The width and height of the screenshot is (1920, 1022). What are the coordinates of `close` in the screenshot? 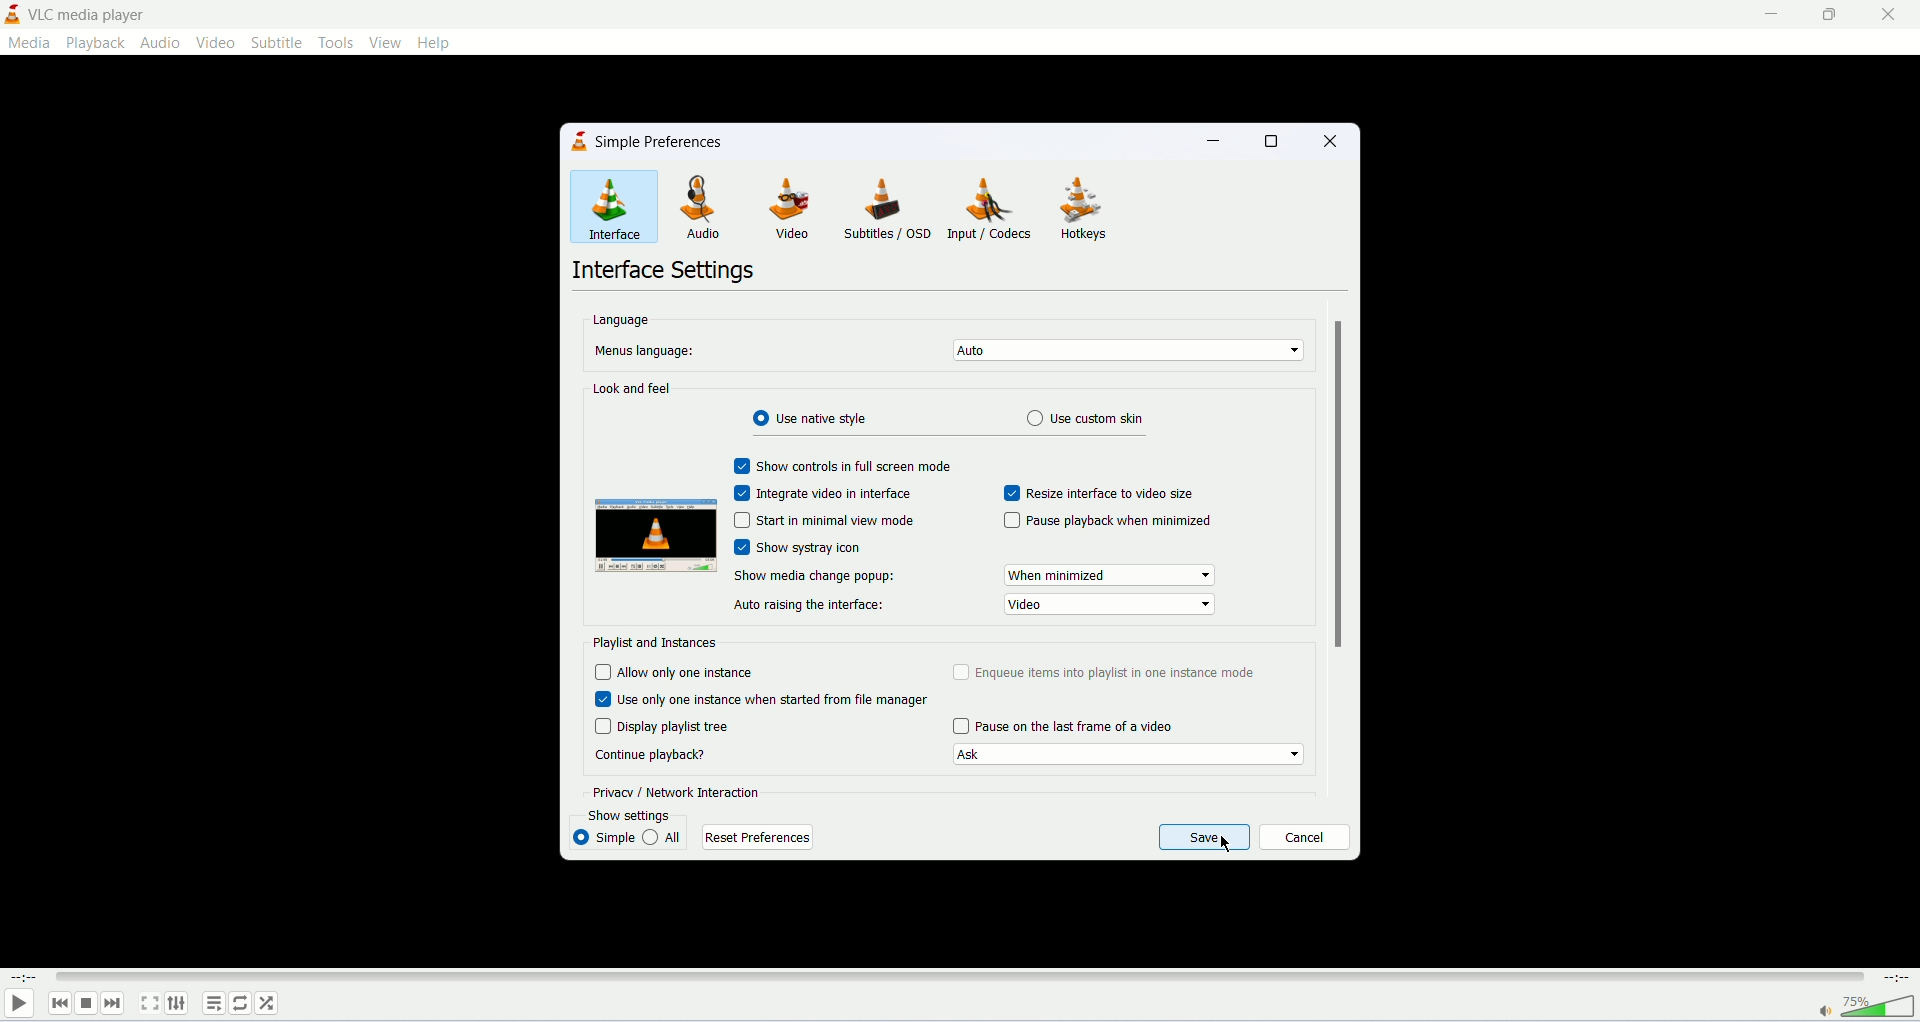 It's located at (1325, 140).